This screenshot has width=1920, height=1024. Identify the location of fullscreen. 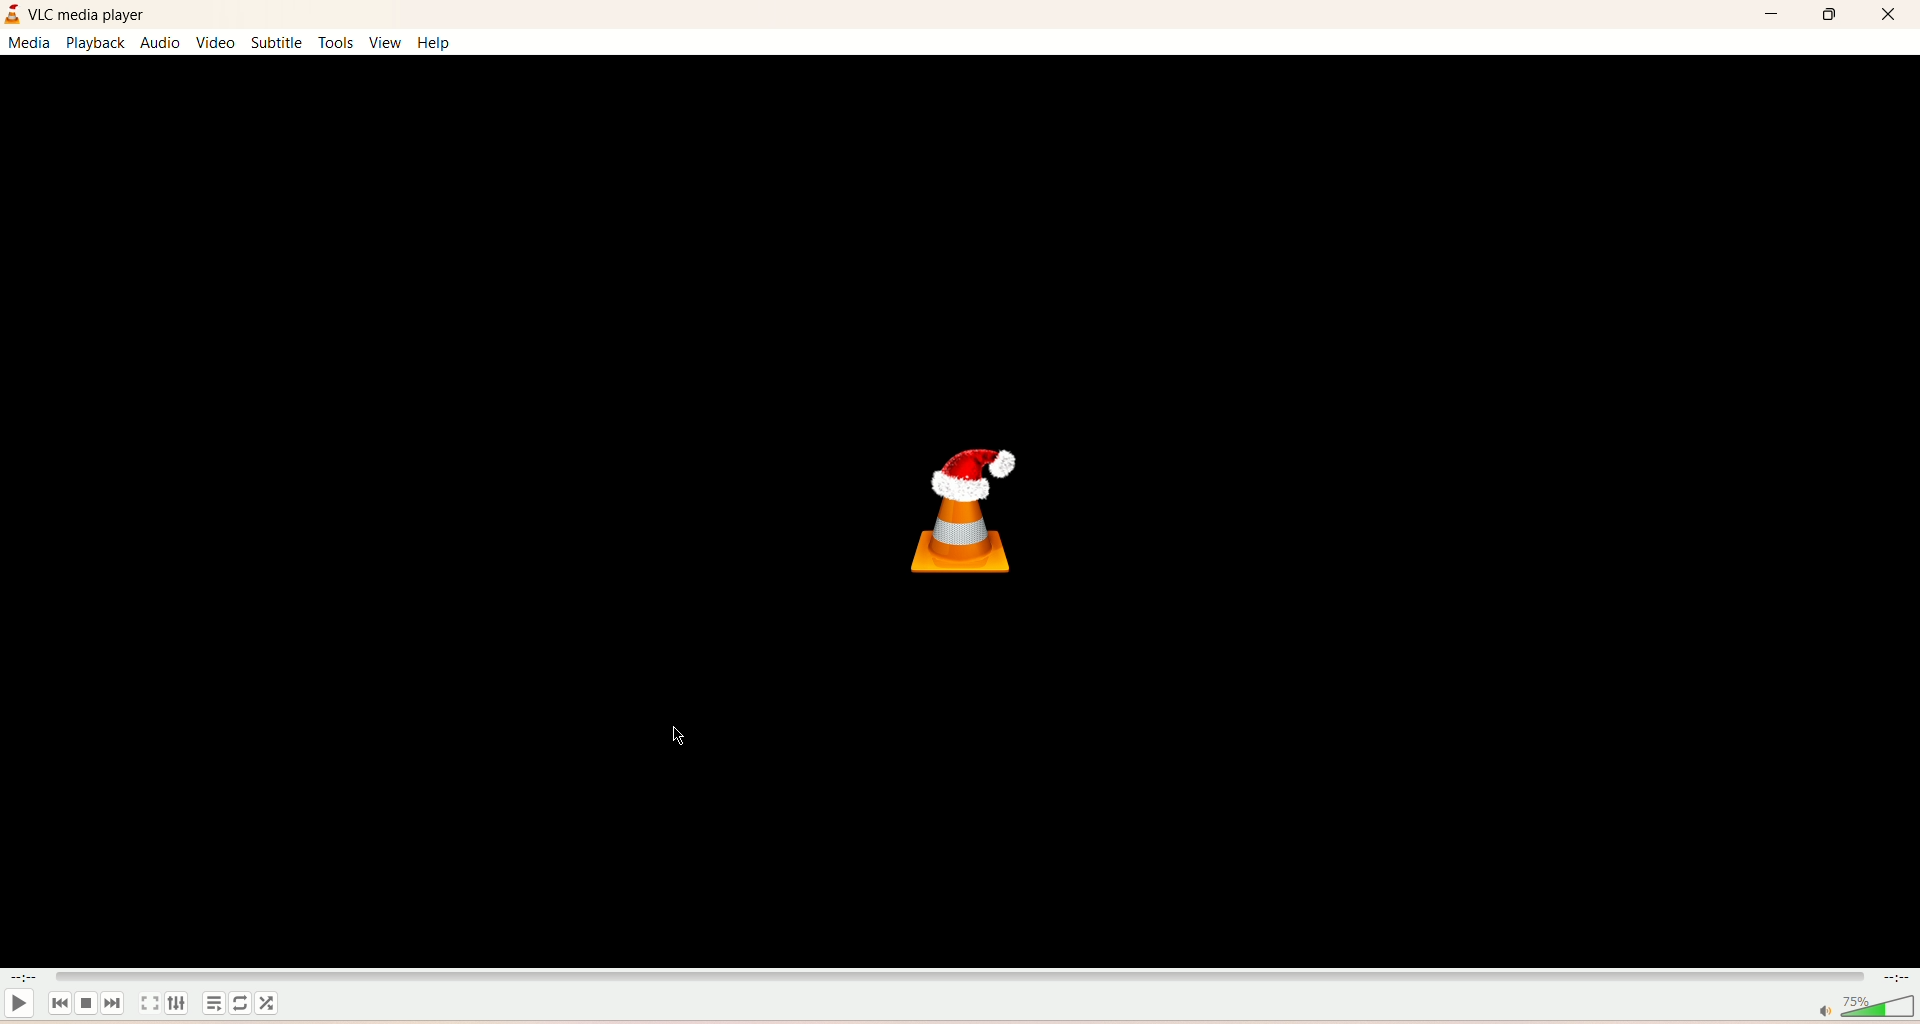
(150, 1004).